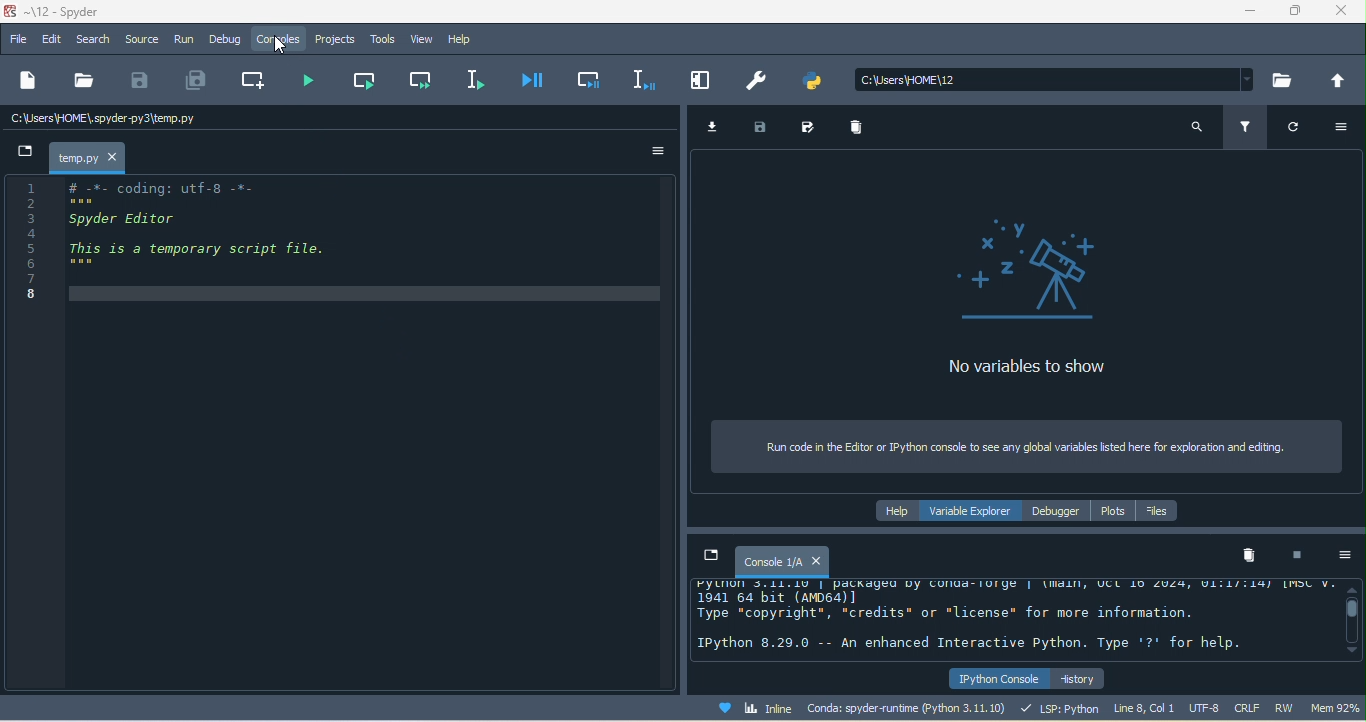 This screenshot has height=722, width=1366. I want to click on crlf, so click(1246, 707).